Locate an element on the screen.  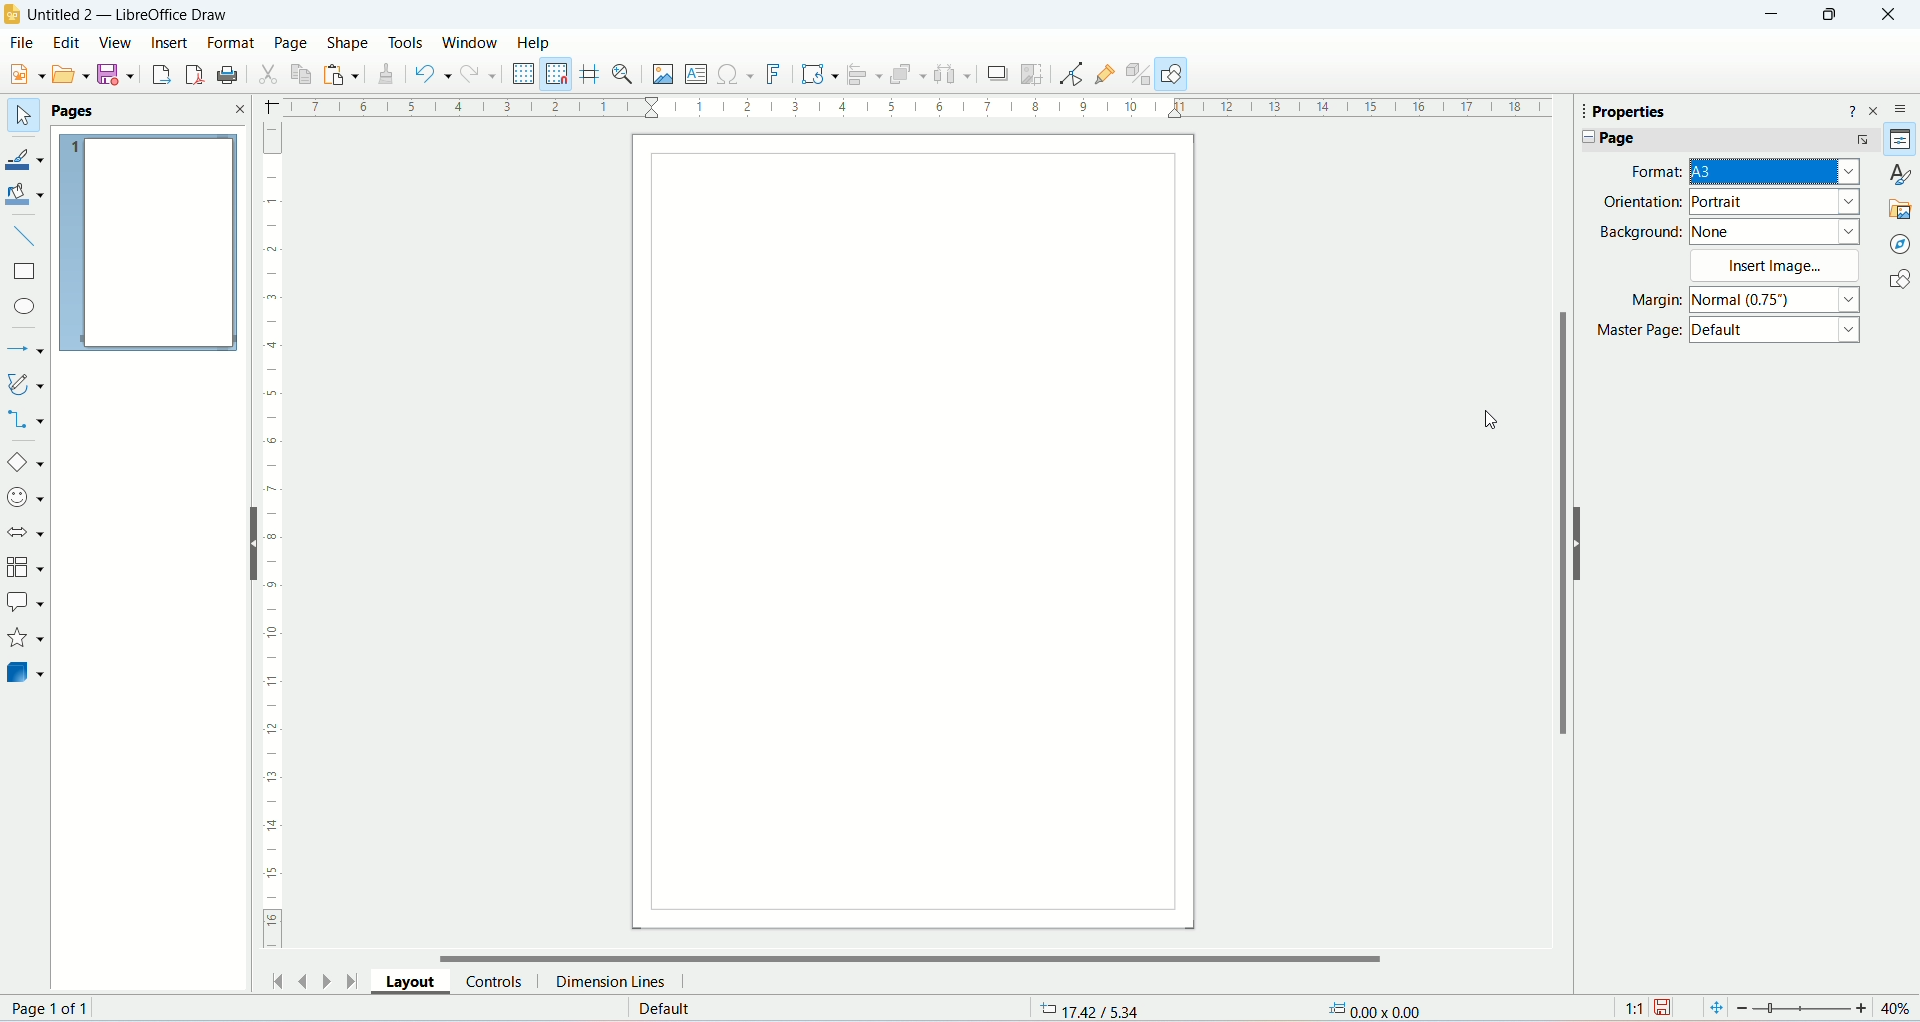
insert special character is located at coordinates (733, 75).